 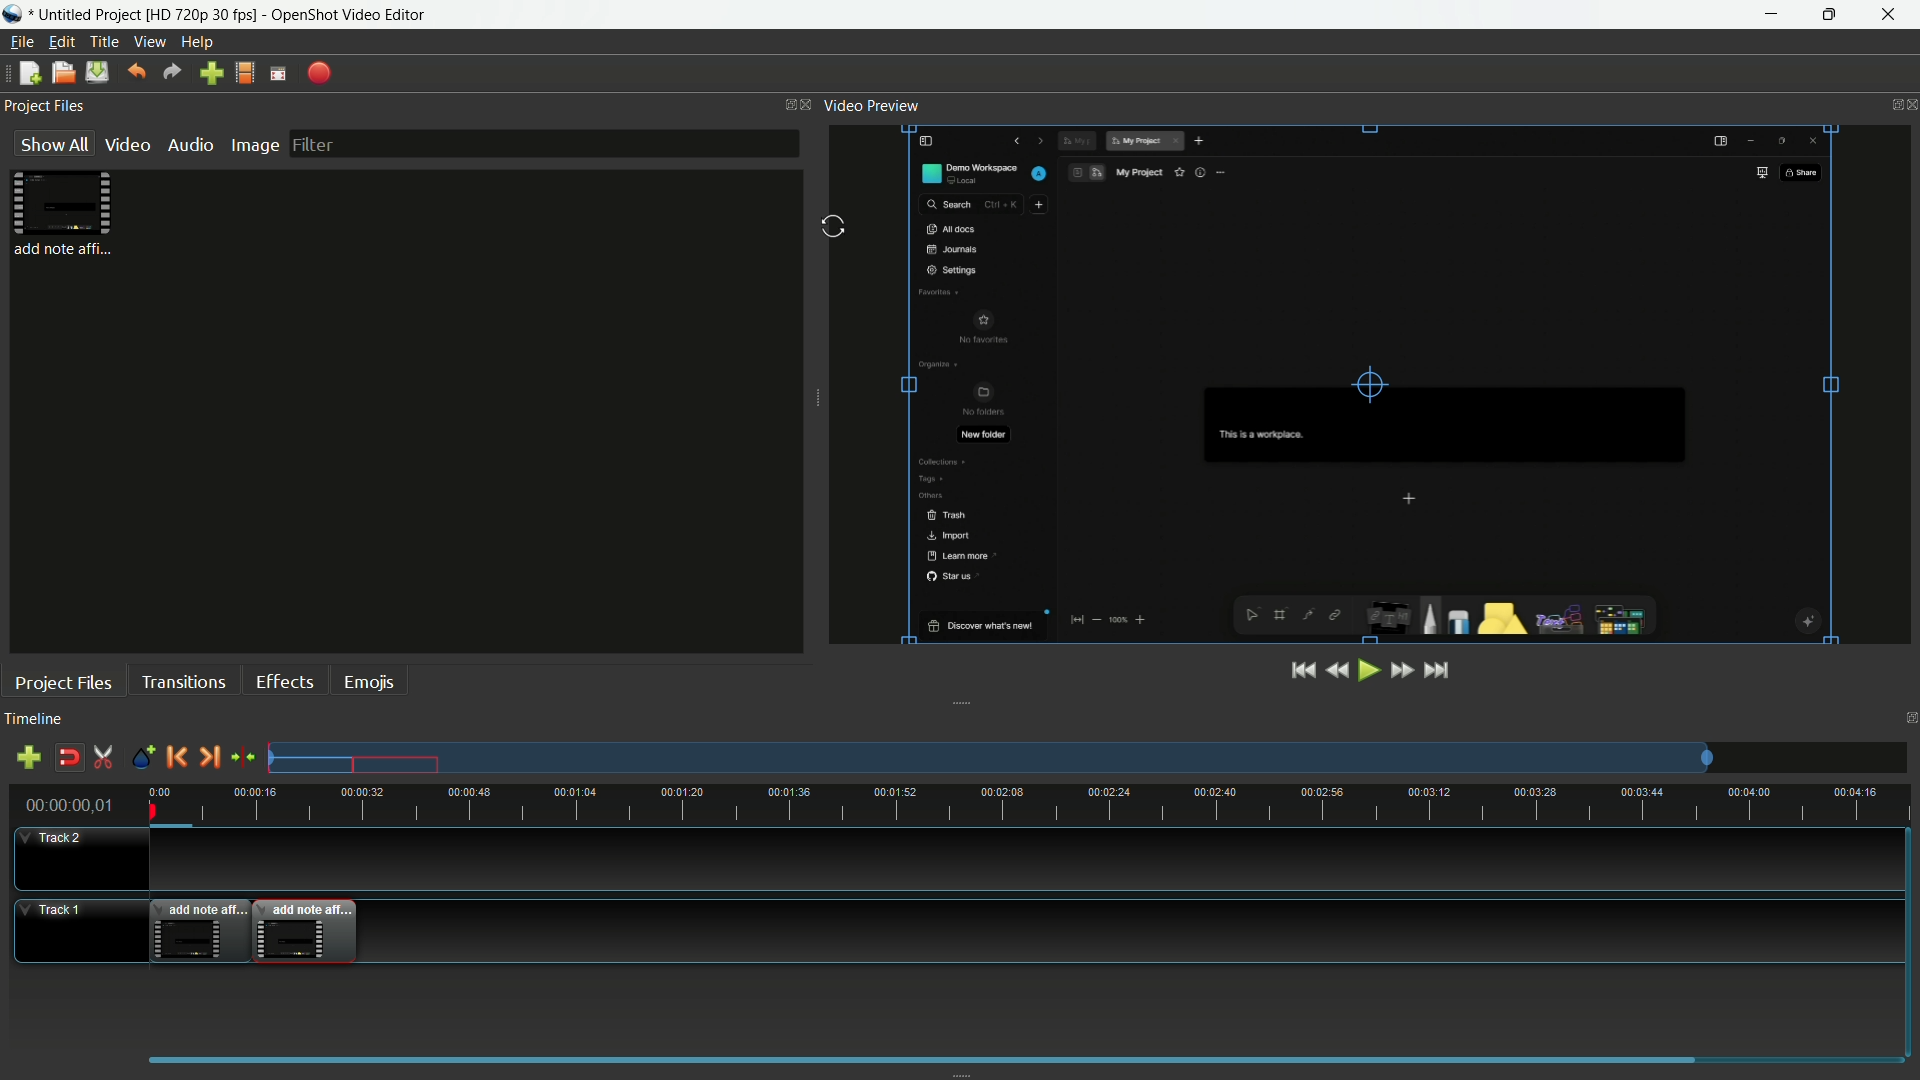 What do you see at coordinates (139, 71) in the screenshot?
I see `undo` at bounding box center [139, 71].